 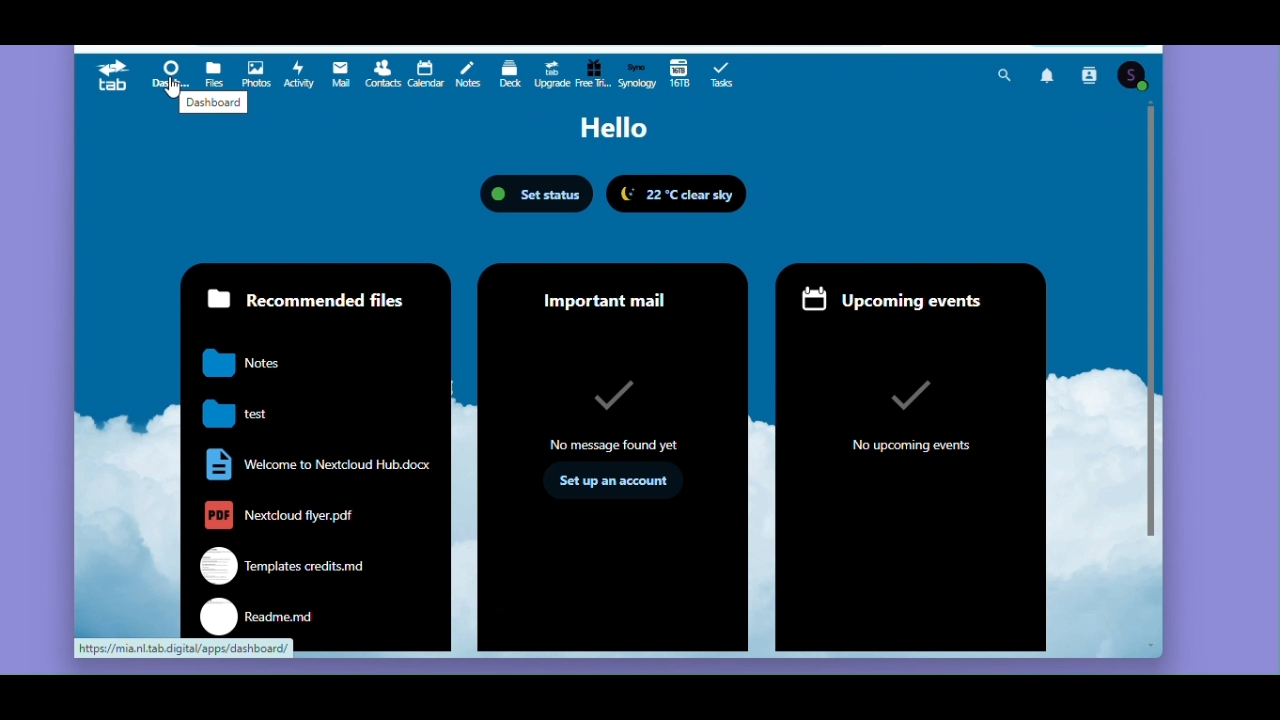 What do you see at coordinates (215, 71) in the screenshot?
I see `Files` at bounding box center [215, 71].